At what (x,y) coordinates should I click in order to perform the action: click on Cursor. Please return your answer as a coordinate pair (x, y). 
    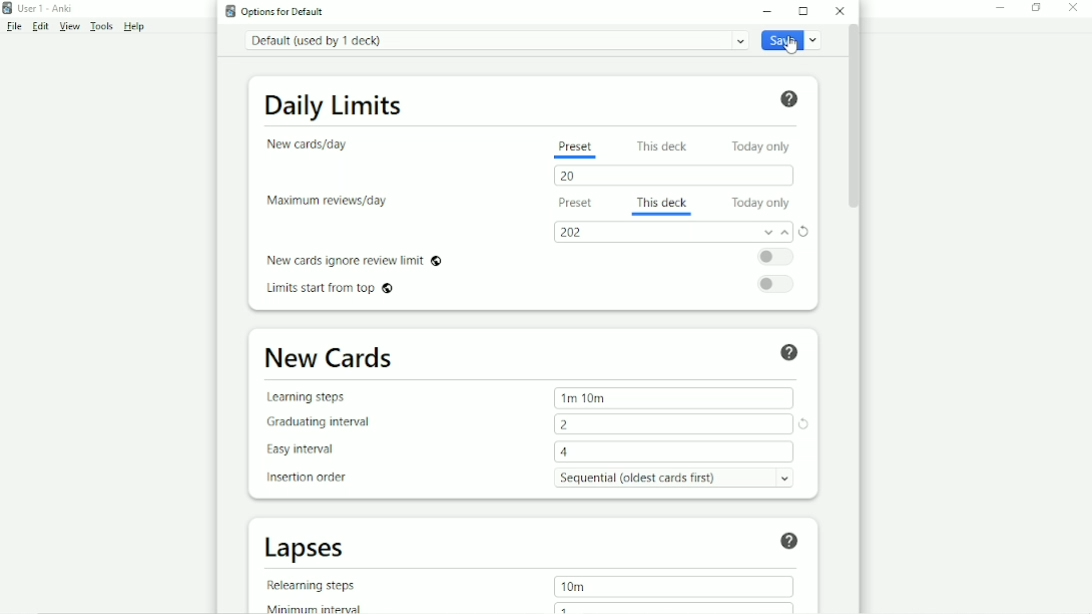
    Looking at the image, I should click on (792, 46).